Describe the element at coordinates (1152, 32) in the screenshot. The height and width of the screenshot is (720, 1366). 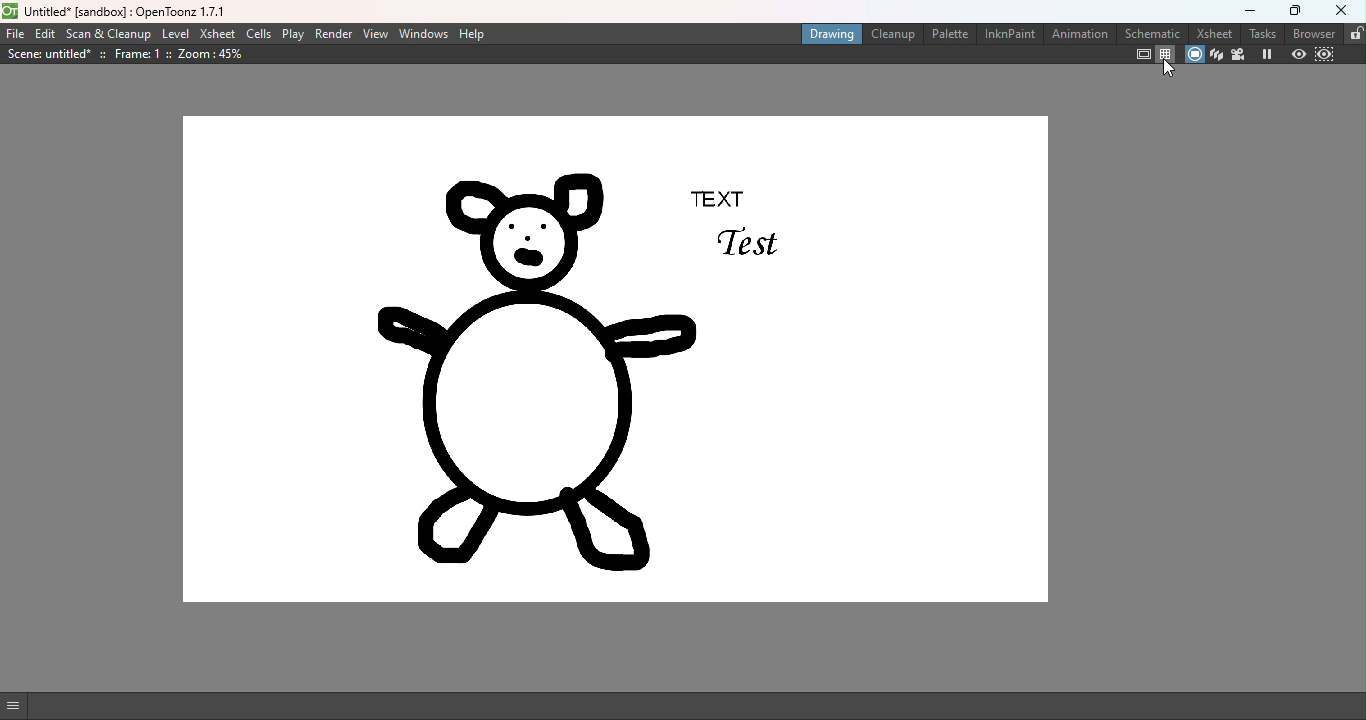
I see `Schematic` at that location.